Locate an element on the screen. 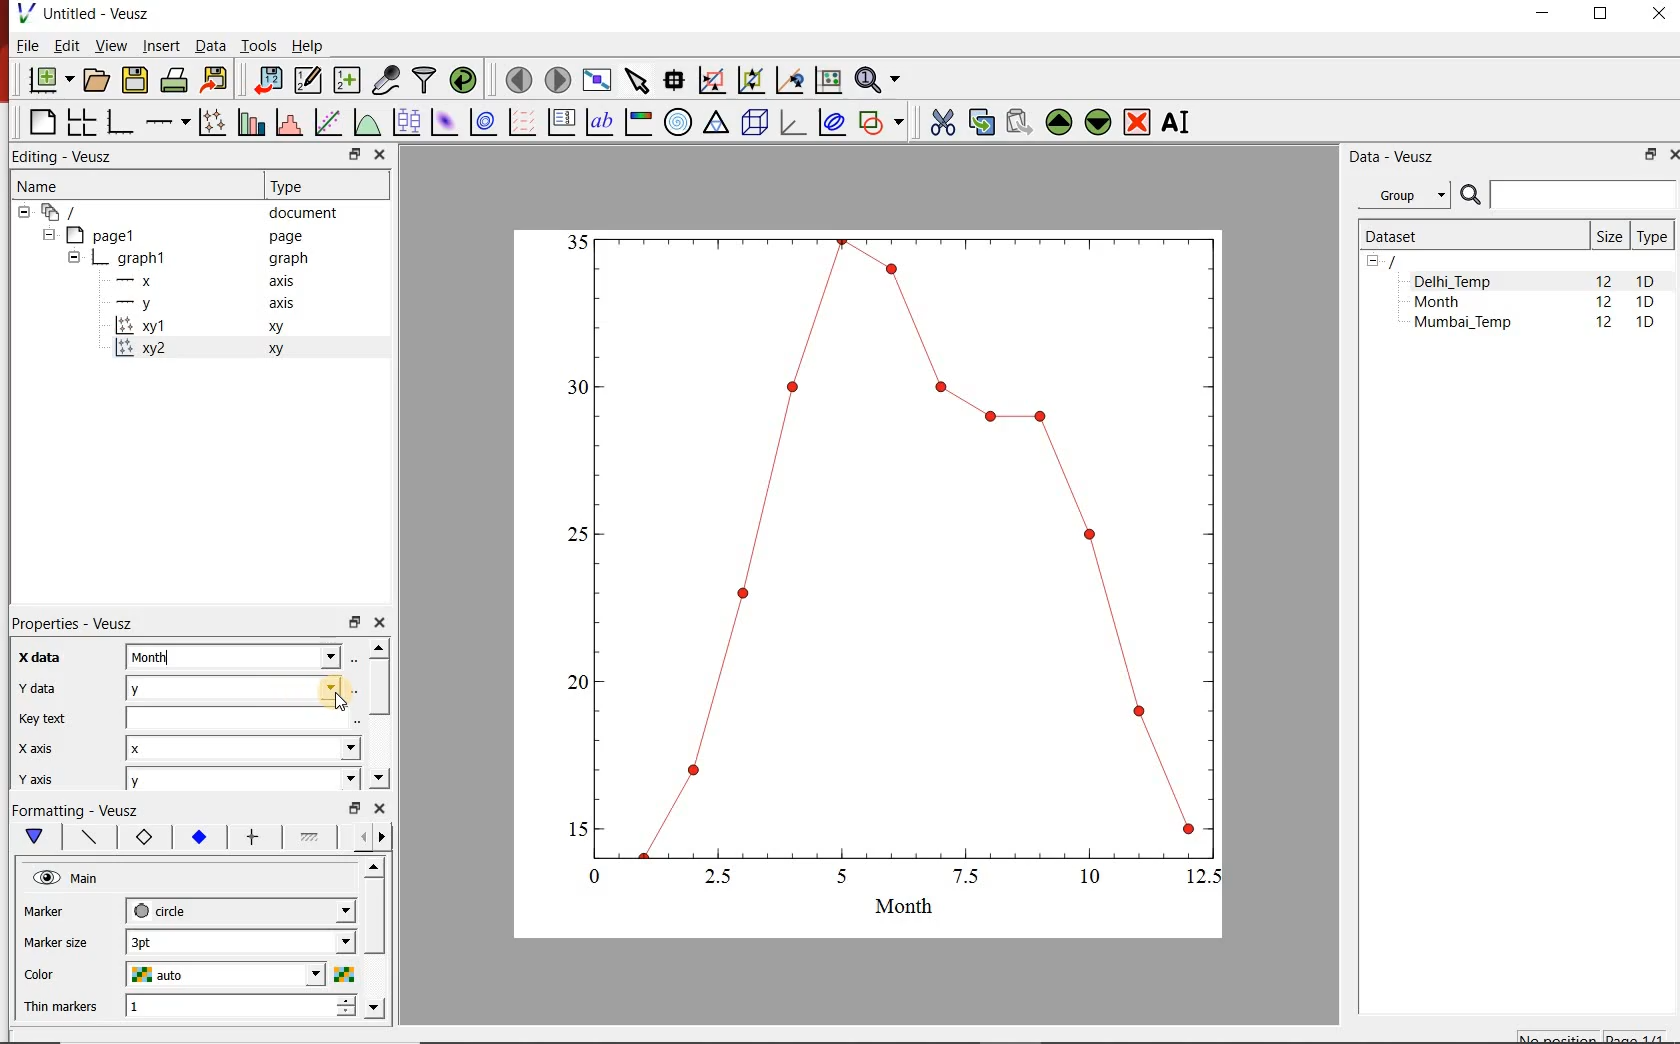 The width and height of the screenshot is (1680, 1044). auto is located at coordinates (239, 974).